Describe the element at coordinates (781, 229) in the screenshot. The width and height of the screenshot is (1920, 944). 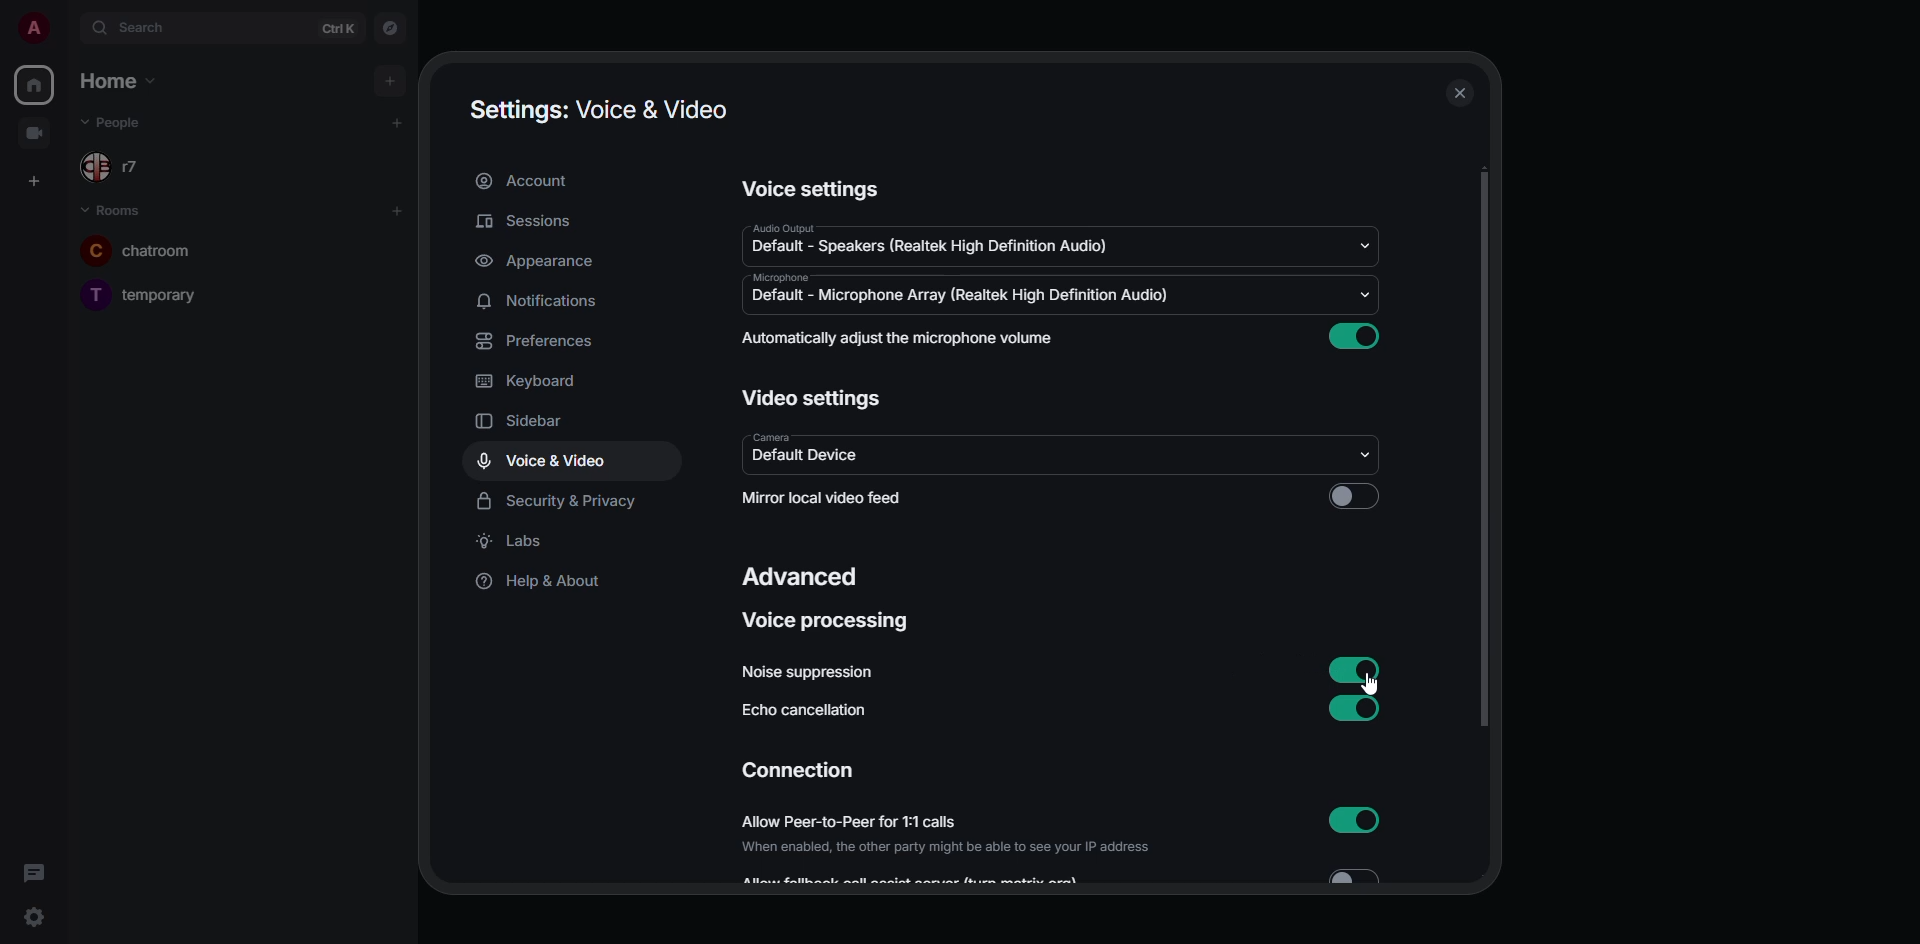
I see `audio output` at that location.